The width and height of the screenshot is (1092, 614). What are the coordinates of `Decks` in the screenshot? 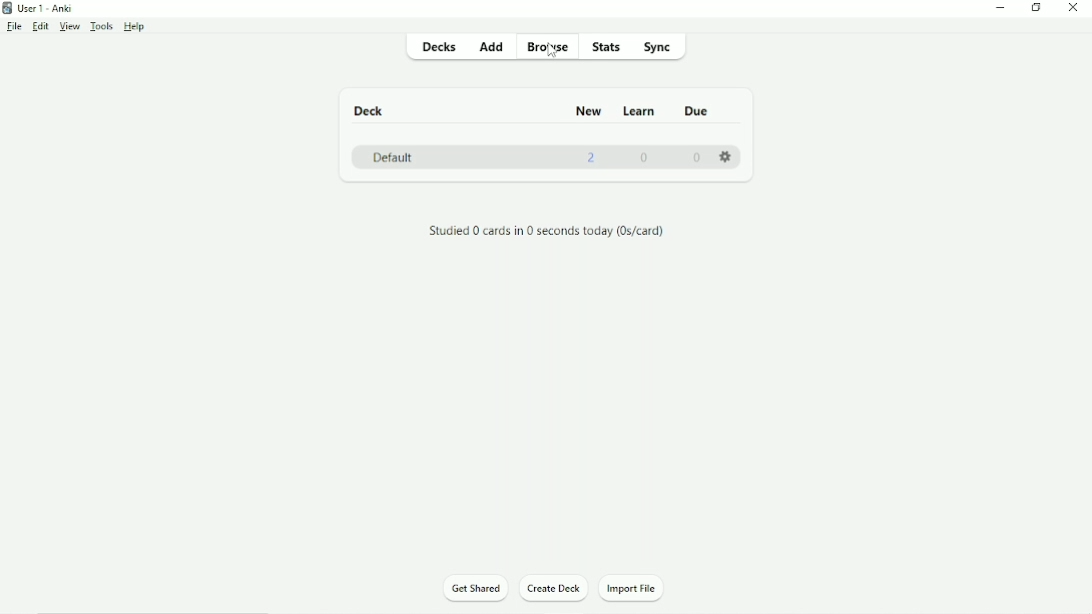 It's located at (439, 47).